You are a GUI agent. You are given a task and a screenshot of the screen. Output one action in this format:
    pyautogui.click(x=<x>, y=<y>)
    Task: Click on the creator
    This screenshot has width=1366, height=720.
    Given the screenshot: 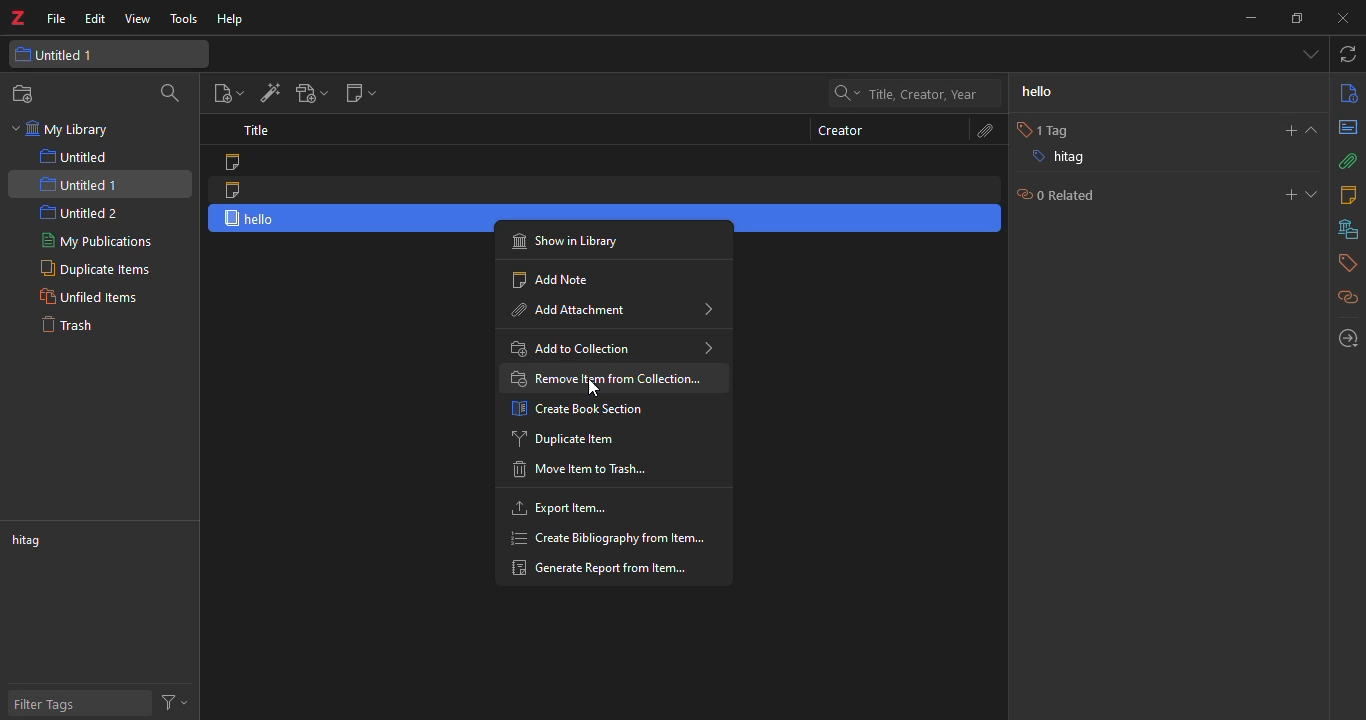 What is the action you would take?
    pyautogui.click(x=841, y=130)
    